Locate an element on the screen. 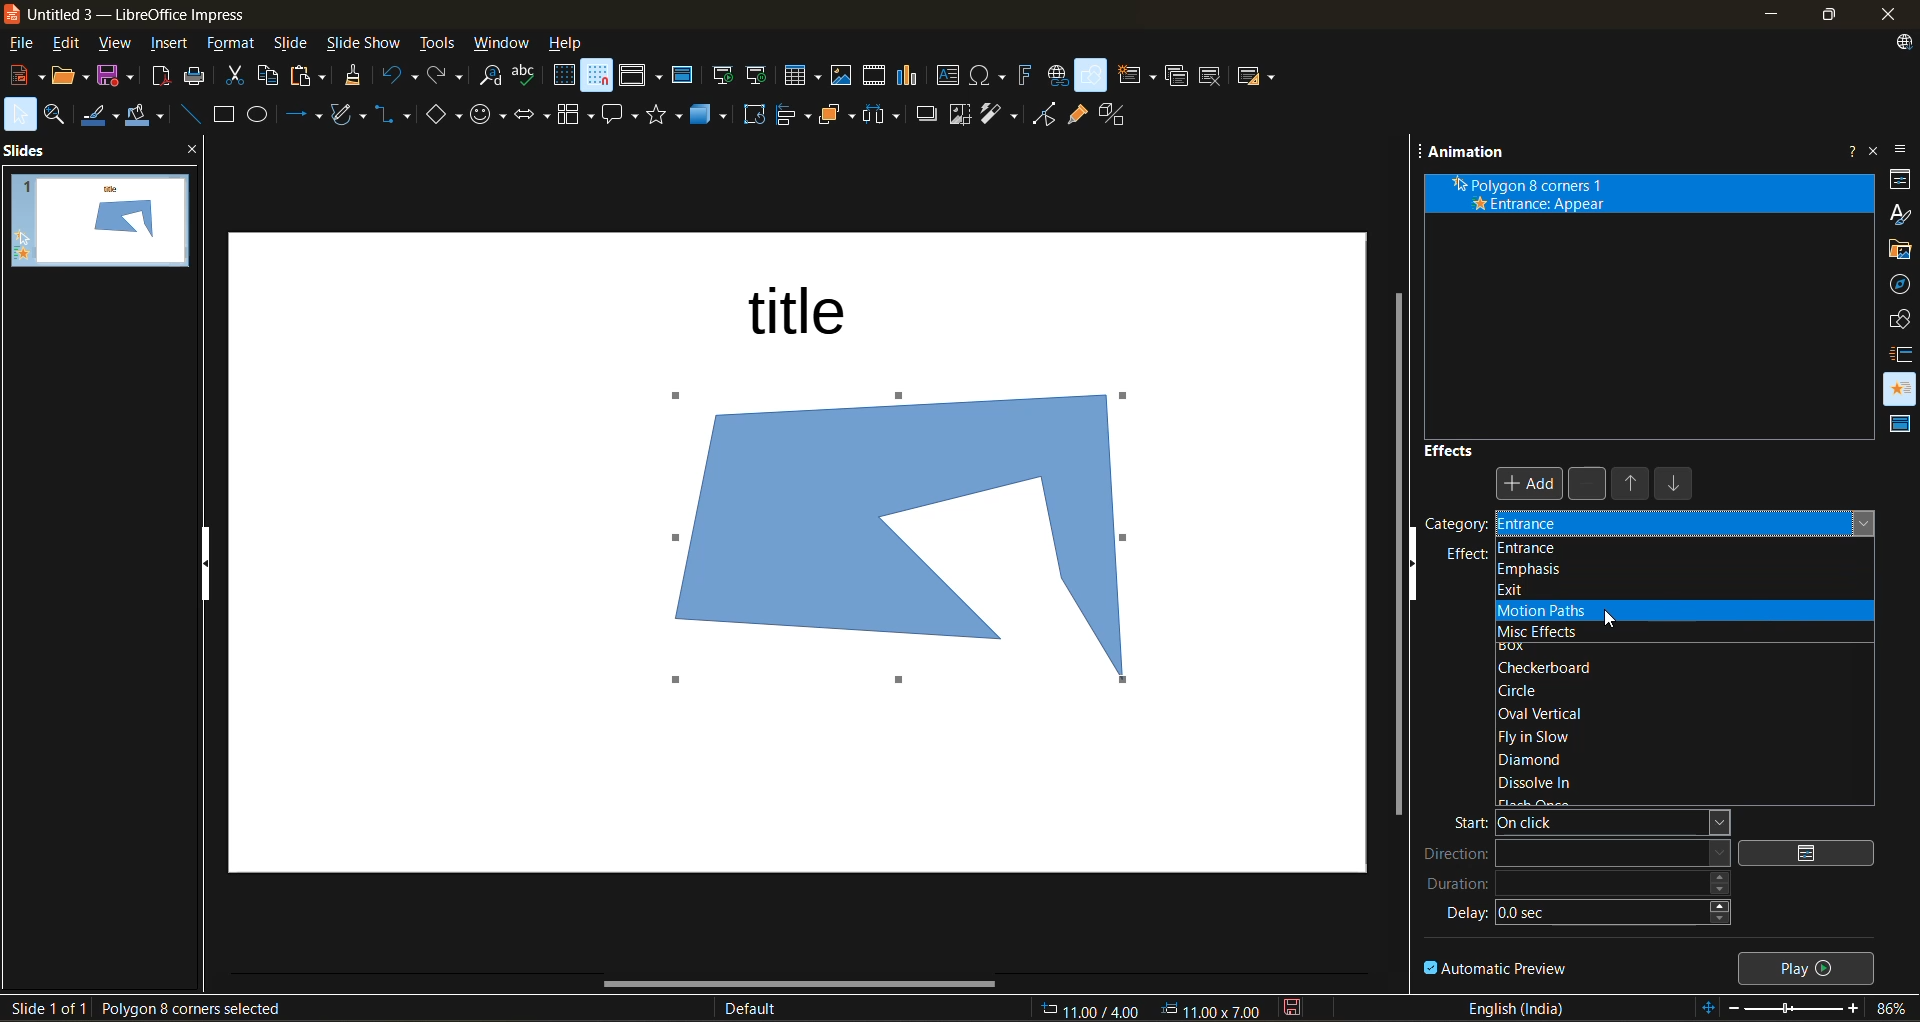 This screenshot has width=1920, height=1022. slides is located at coordinates (110, 220).